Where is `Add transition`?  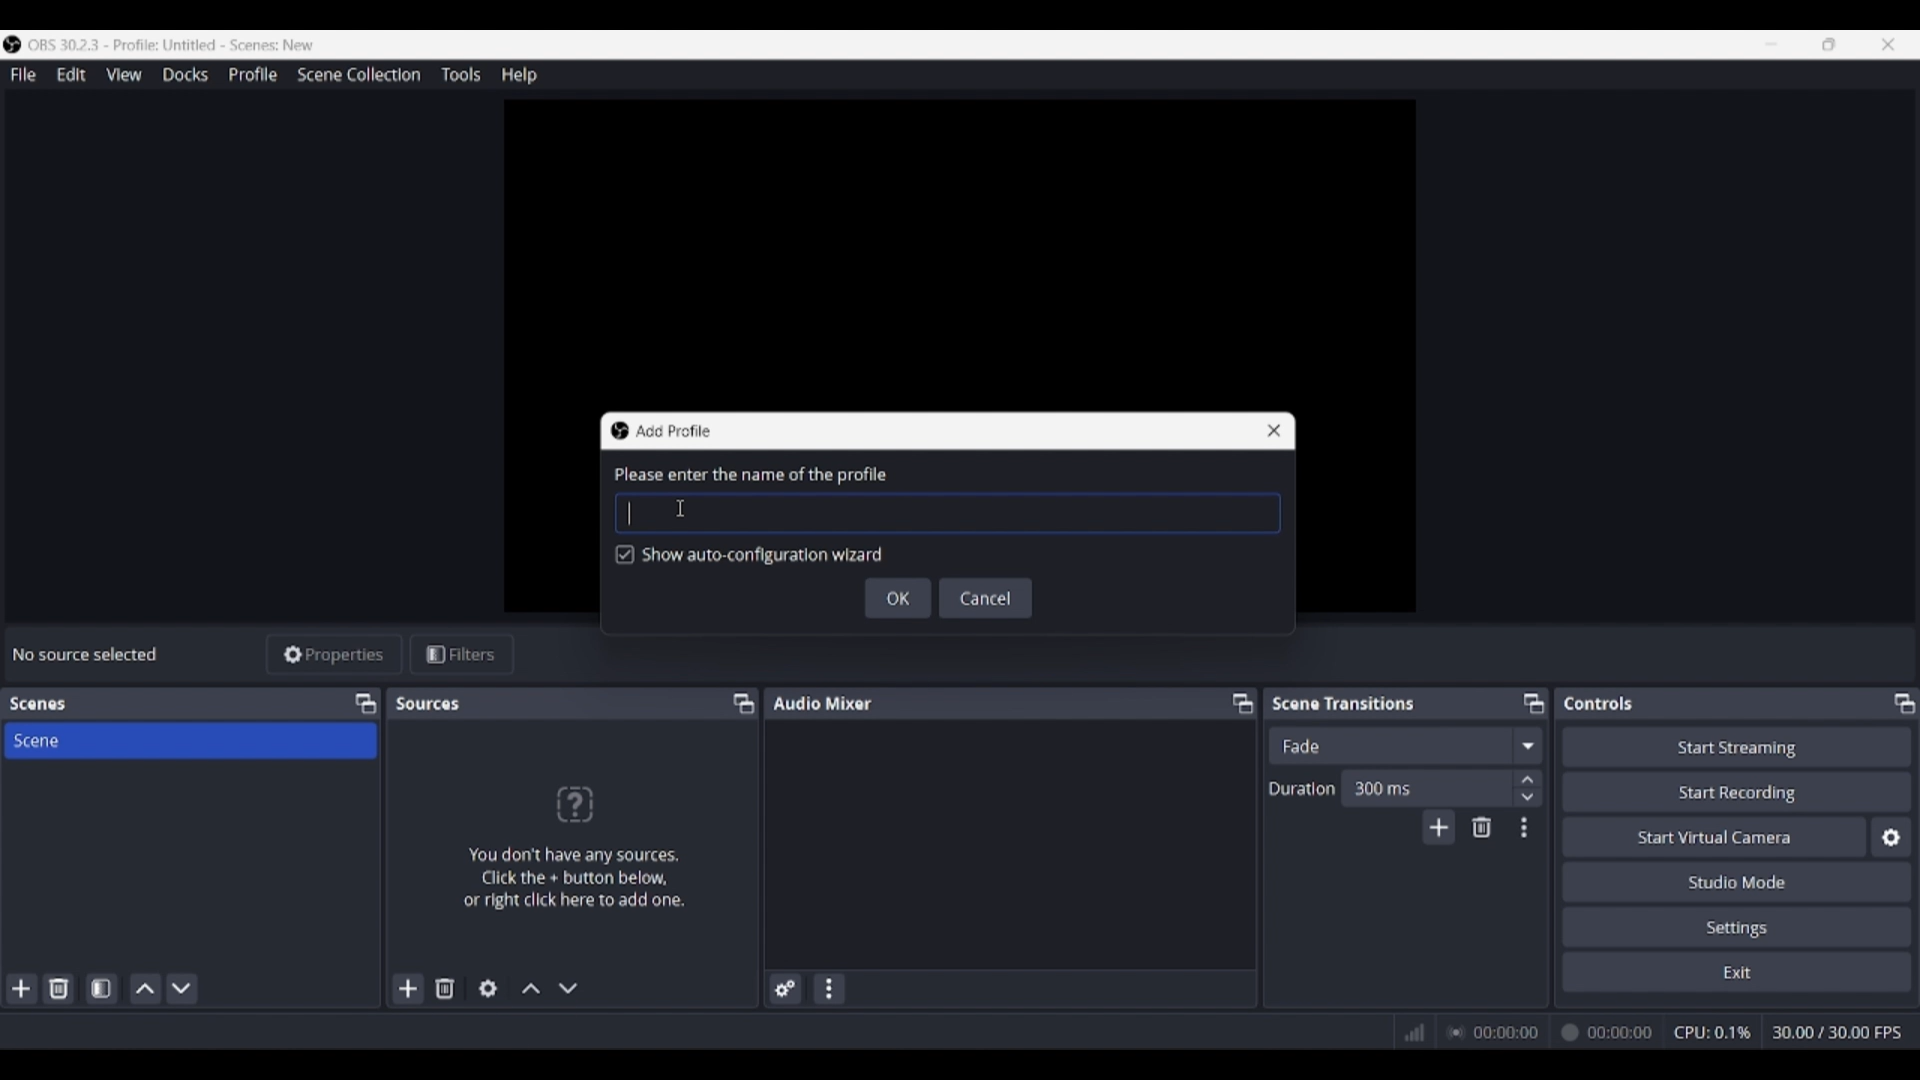 Add transition is located at coordinates (1438, 827).